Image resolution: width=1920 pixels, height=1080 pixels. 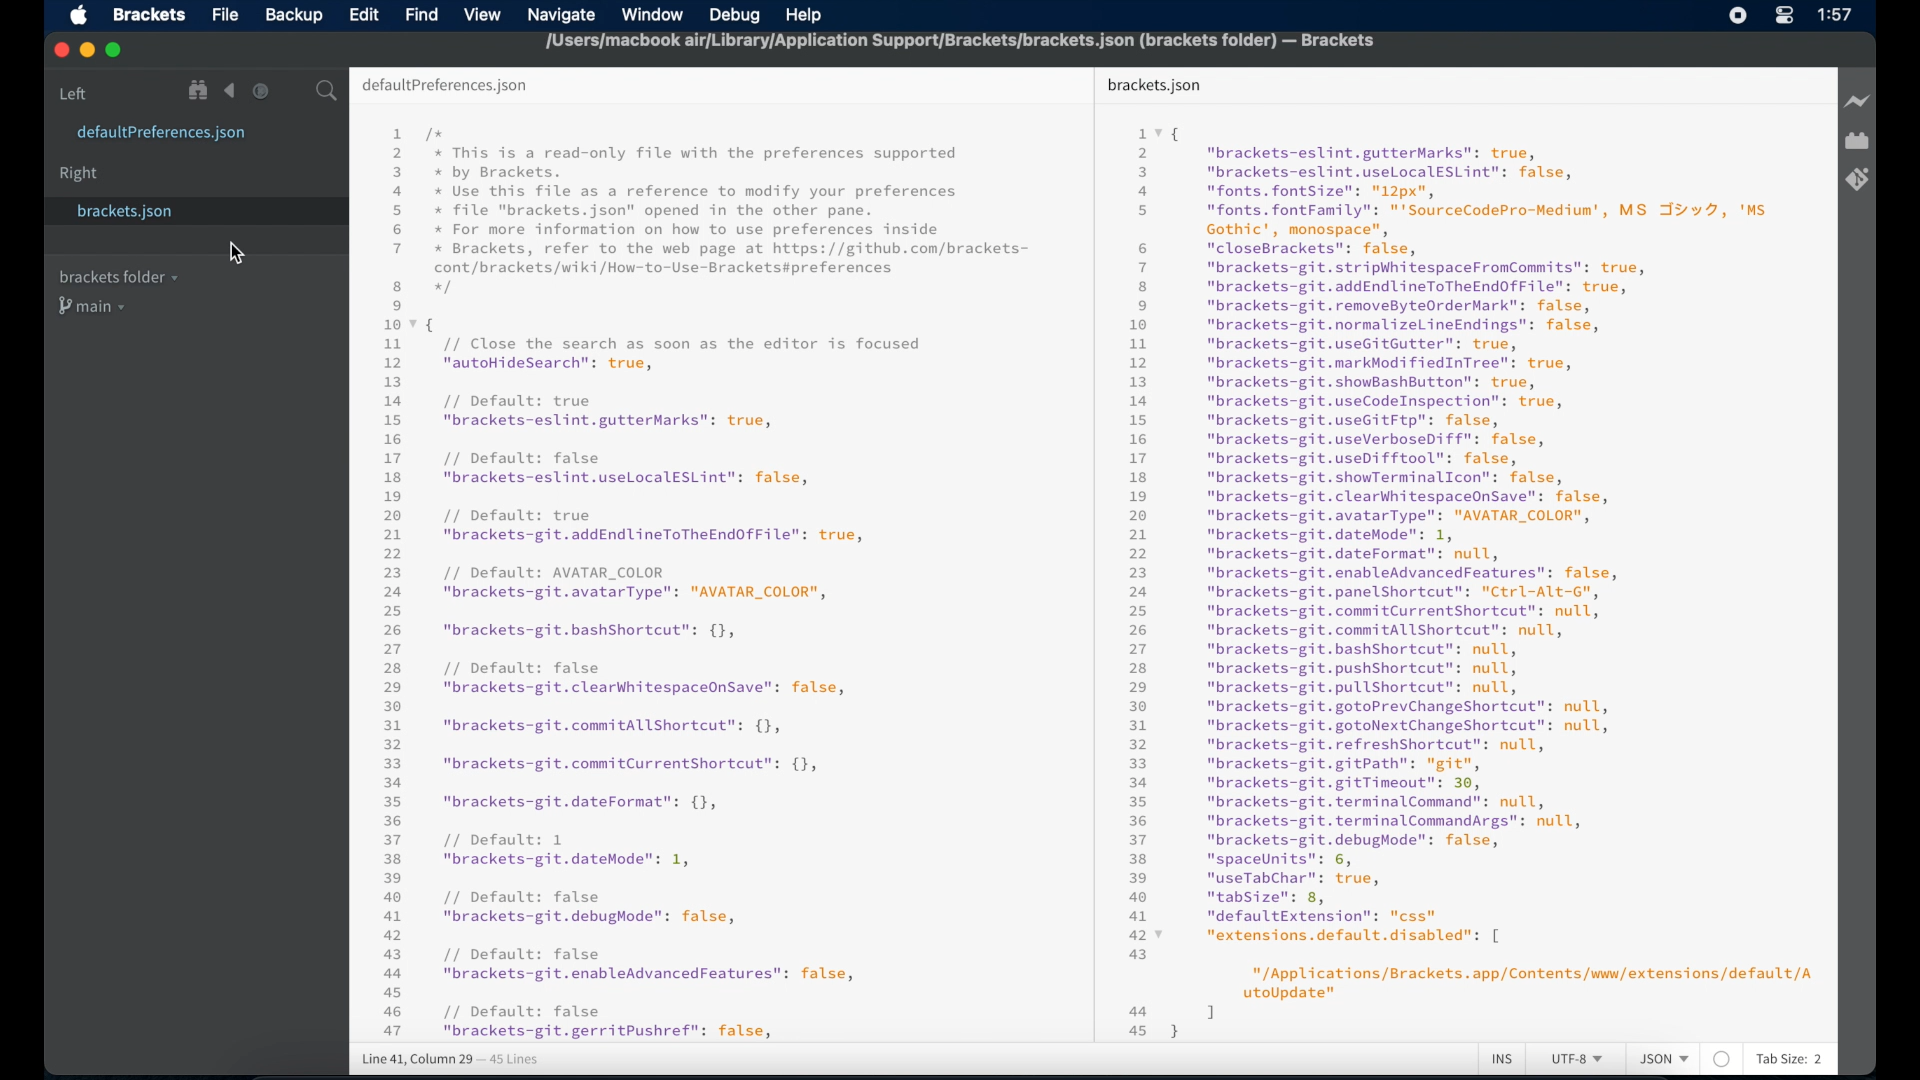 What do you see at coordinates (1578, 1060) in the screenshot?
I see `utf-8` at bounding box center [1578, 1060].